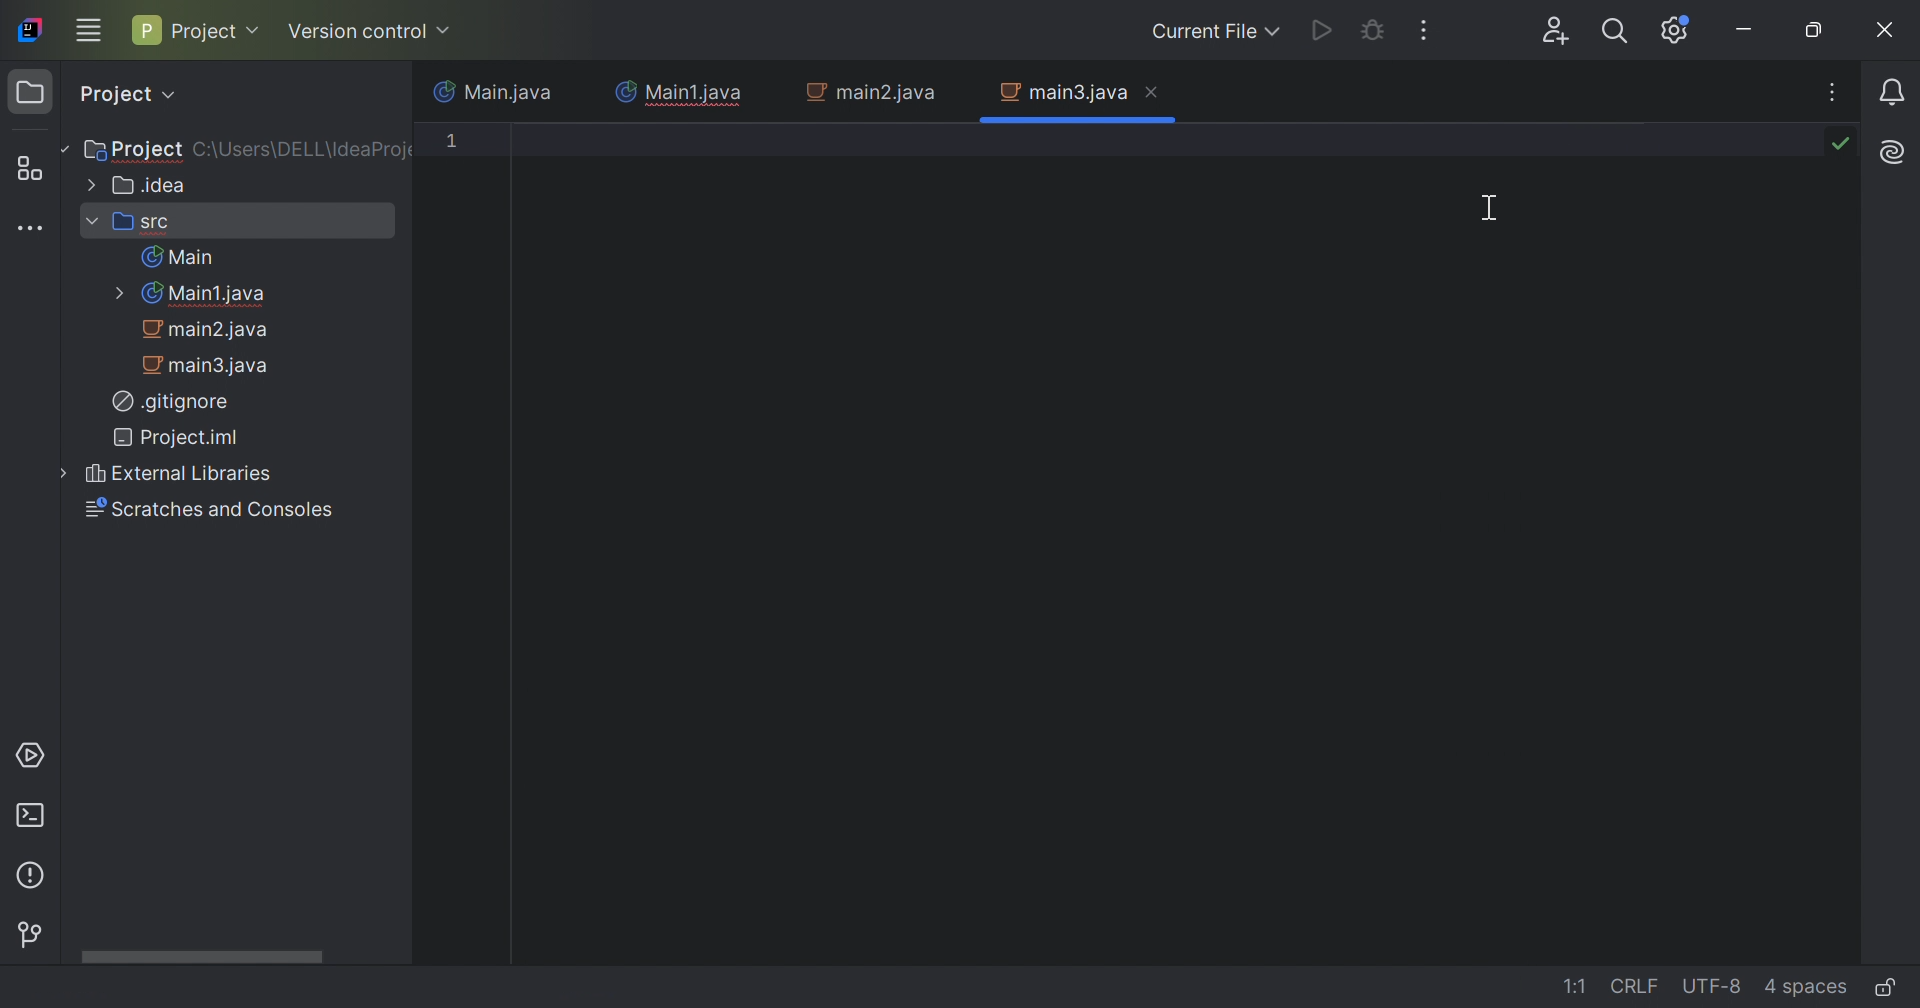 This screenshot has width=1920, height=1008. Describe the element at coordinates (1714, 990) in the screenshot. I see `UTF-8` at that location.